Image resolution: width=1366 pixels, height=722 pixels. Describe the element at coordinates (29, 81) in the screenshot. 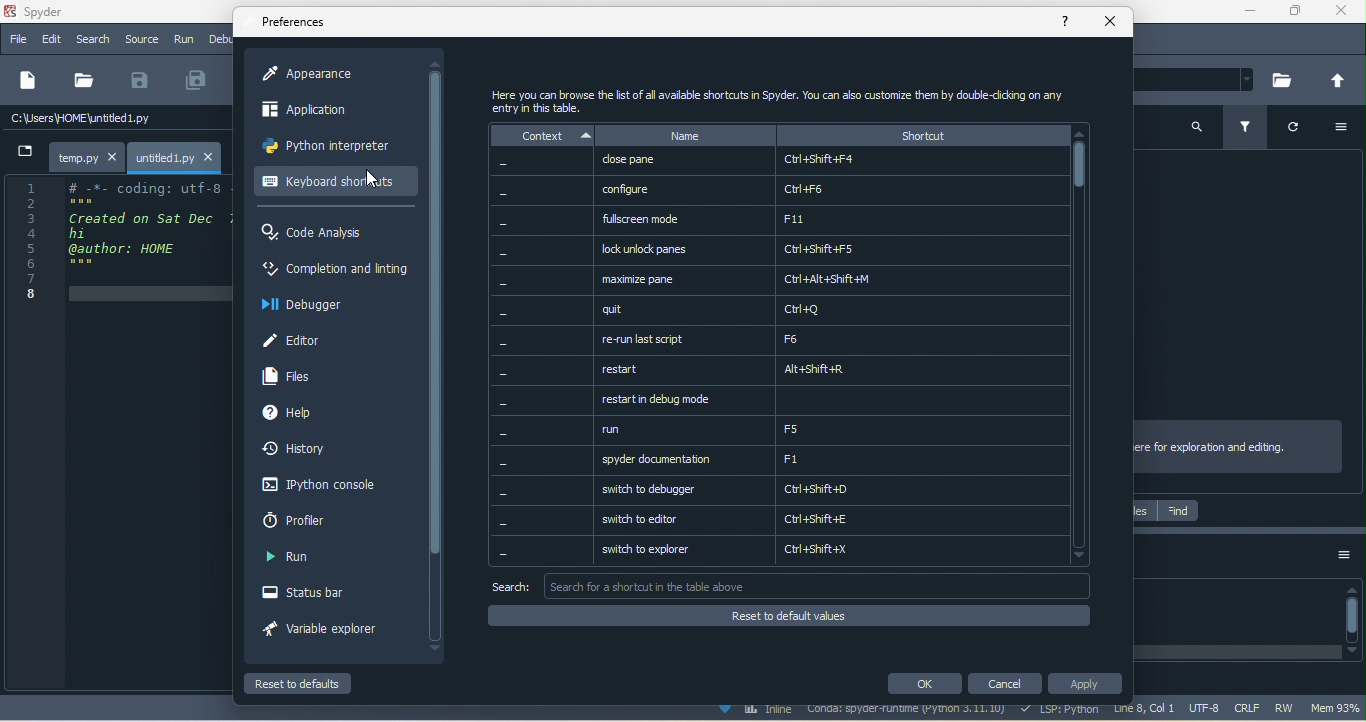

I see `new` at that location.